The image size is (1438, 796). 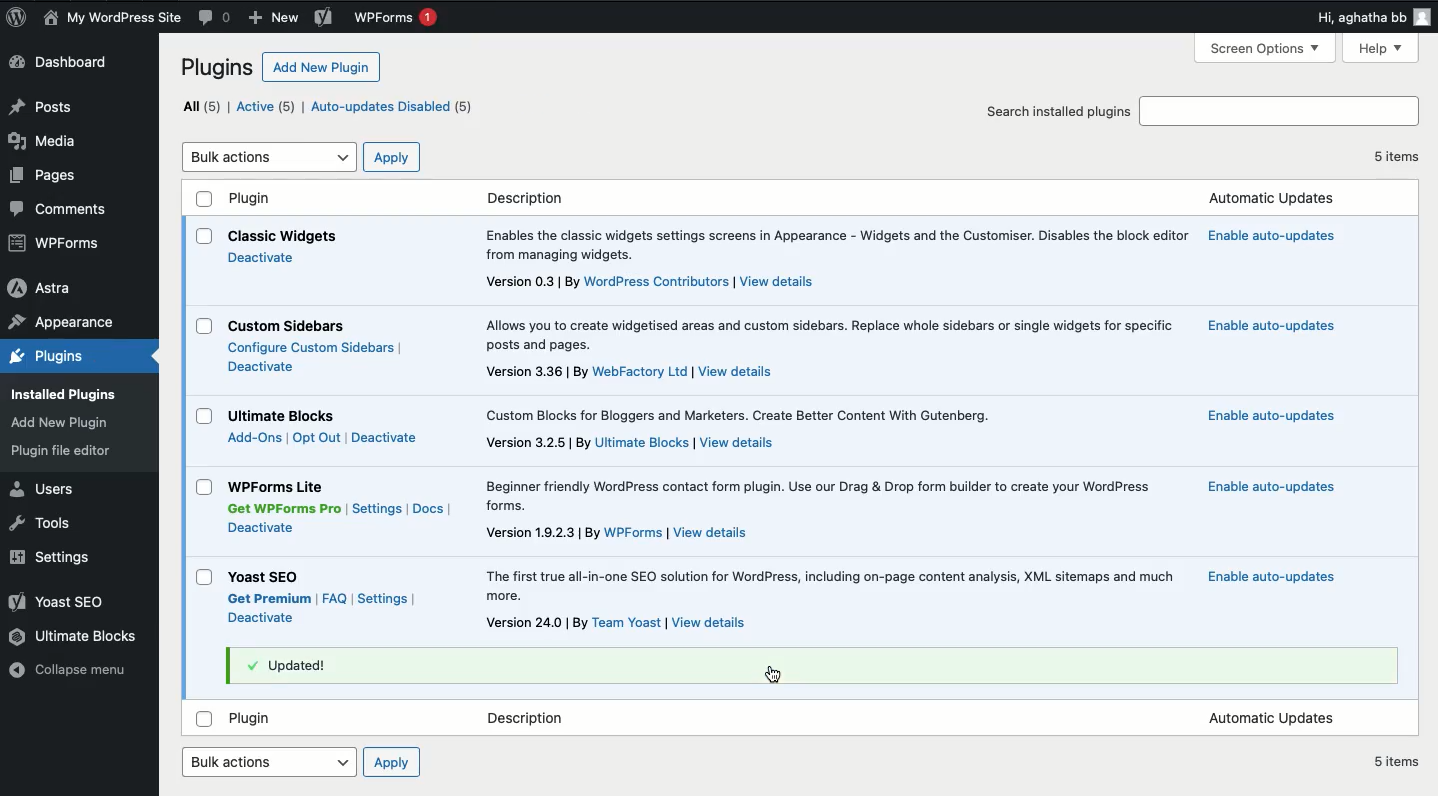 I want to click on Plugin, so click(x=283, y=237).